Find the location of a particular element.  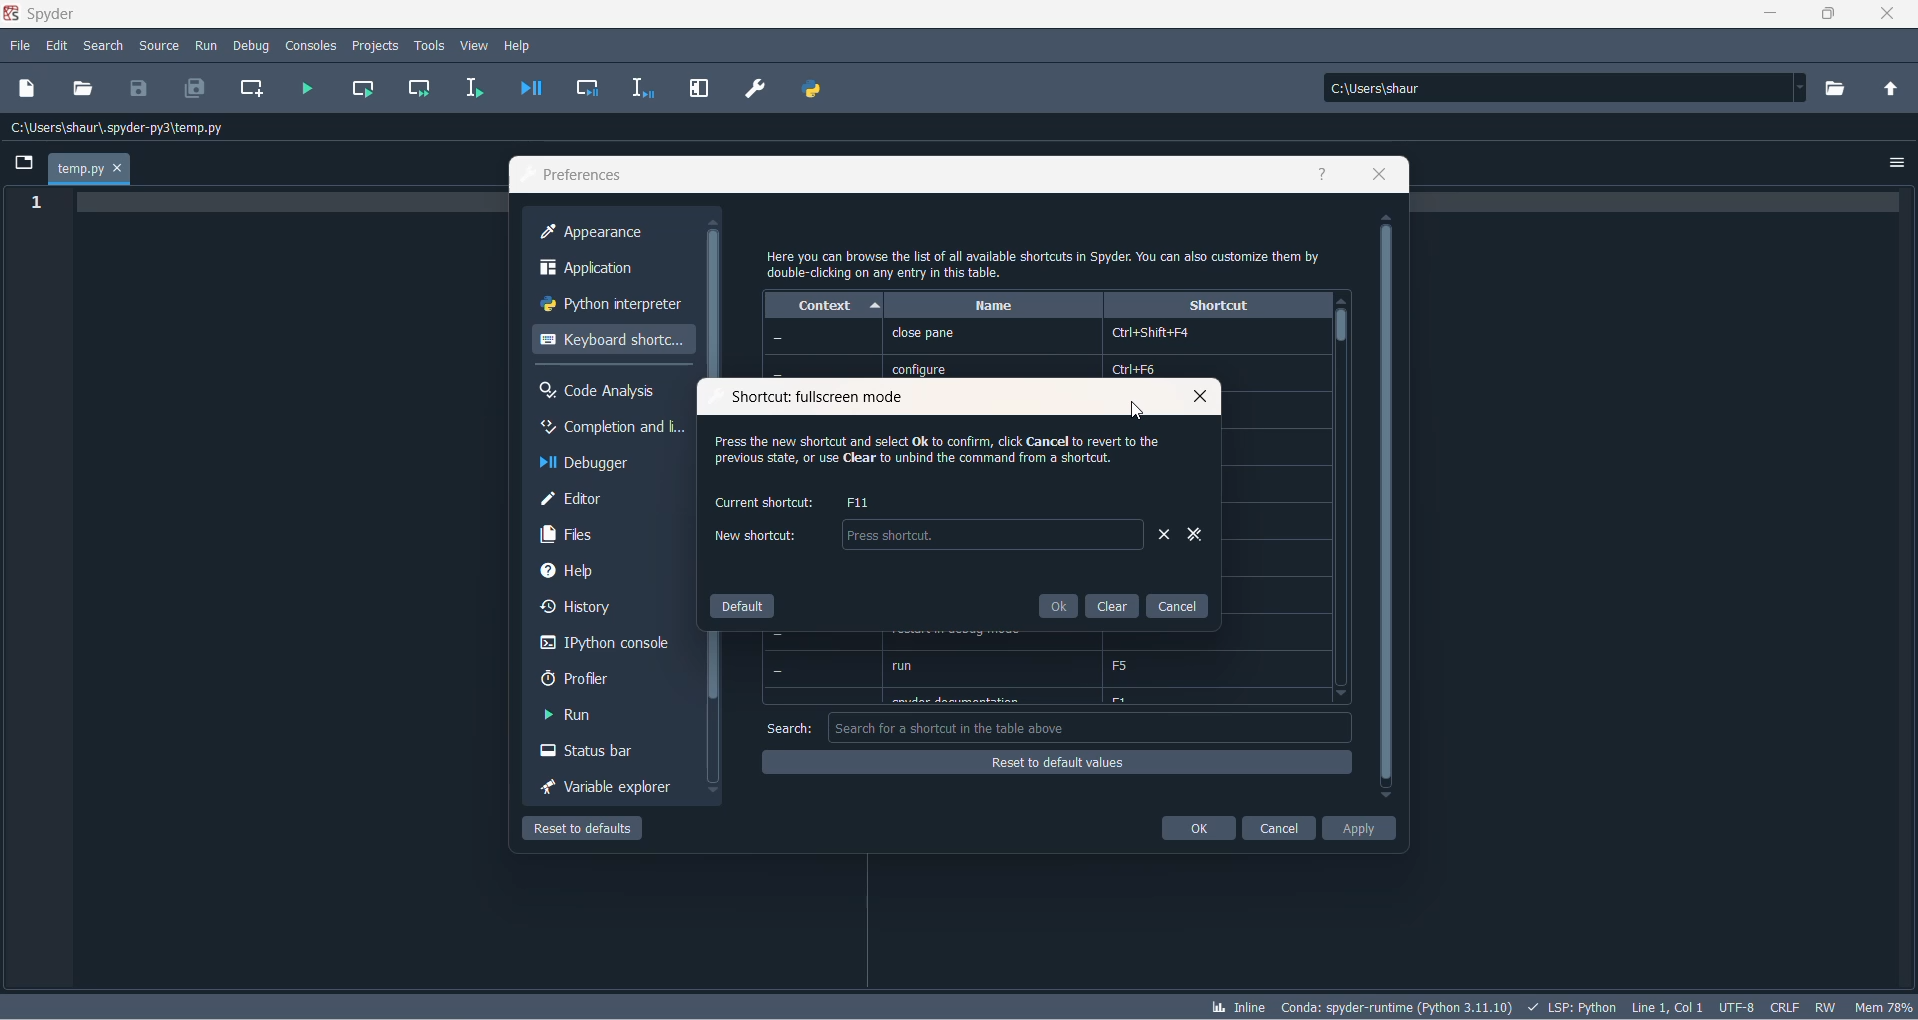

move up is located at coordinates (1341, 301).